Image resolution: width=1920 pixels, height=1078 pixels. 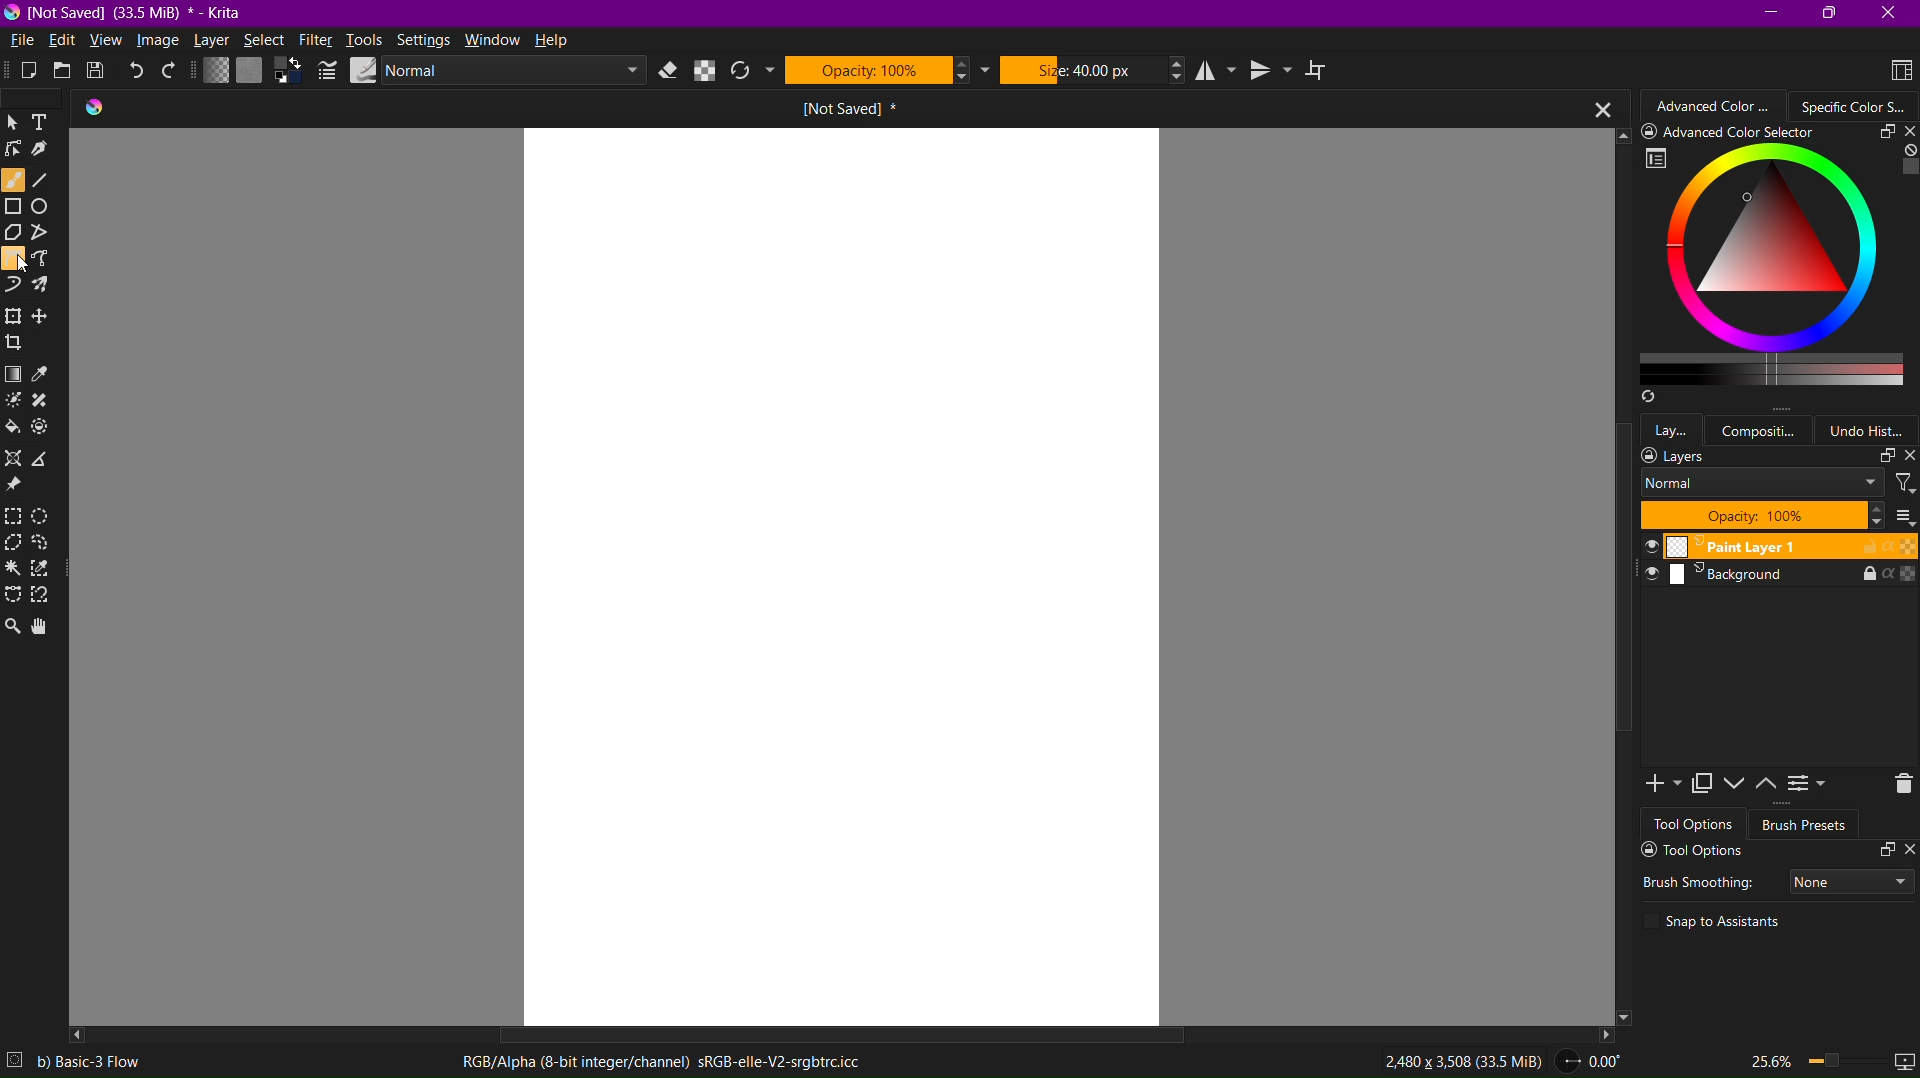 I want to click on Calligraphy, so click(x=51, y=153).